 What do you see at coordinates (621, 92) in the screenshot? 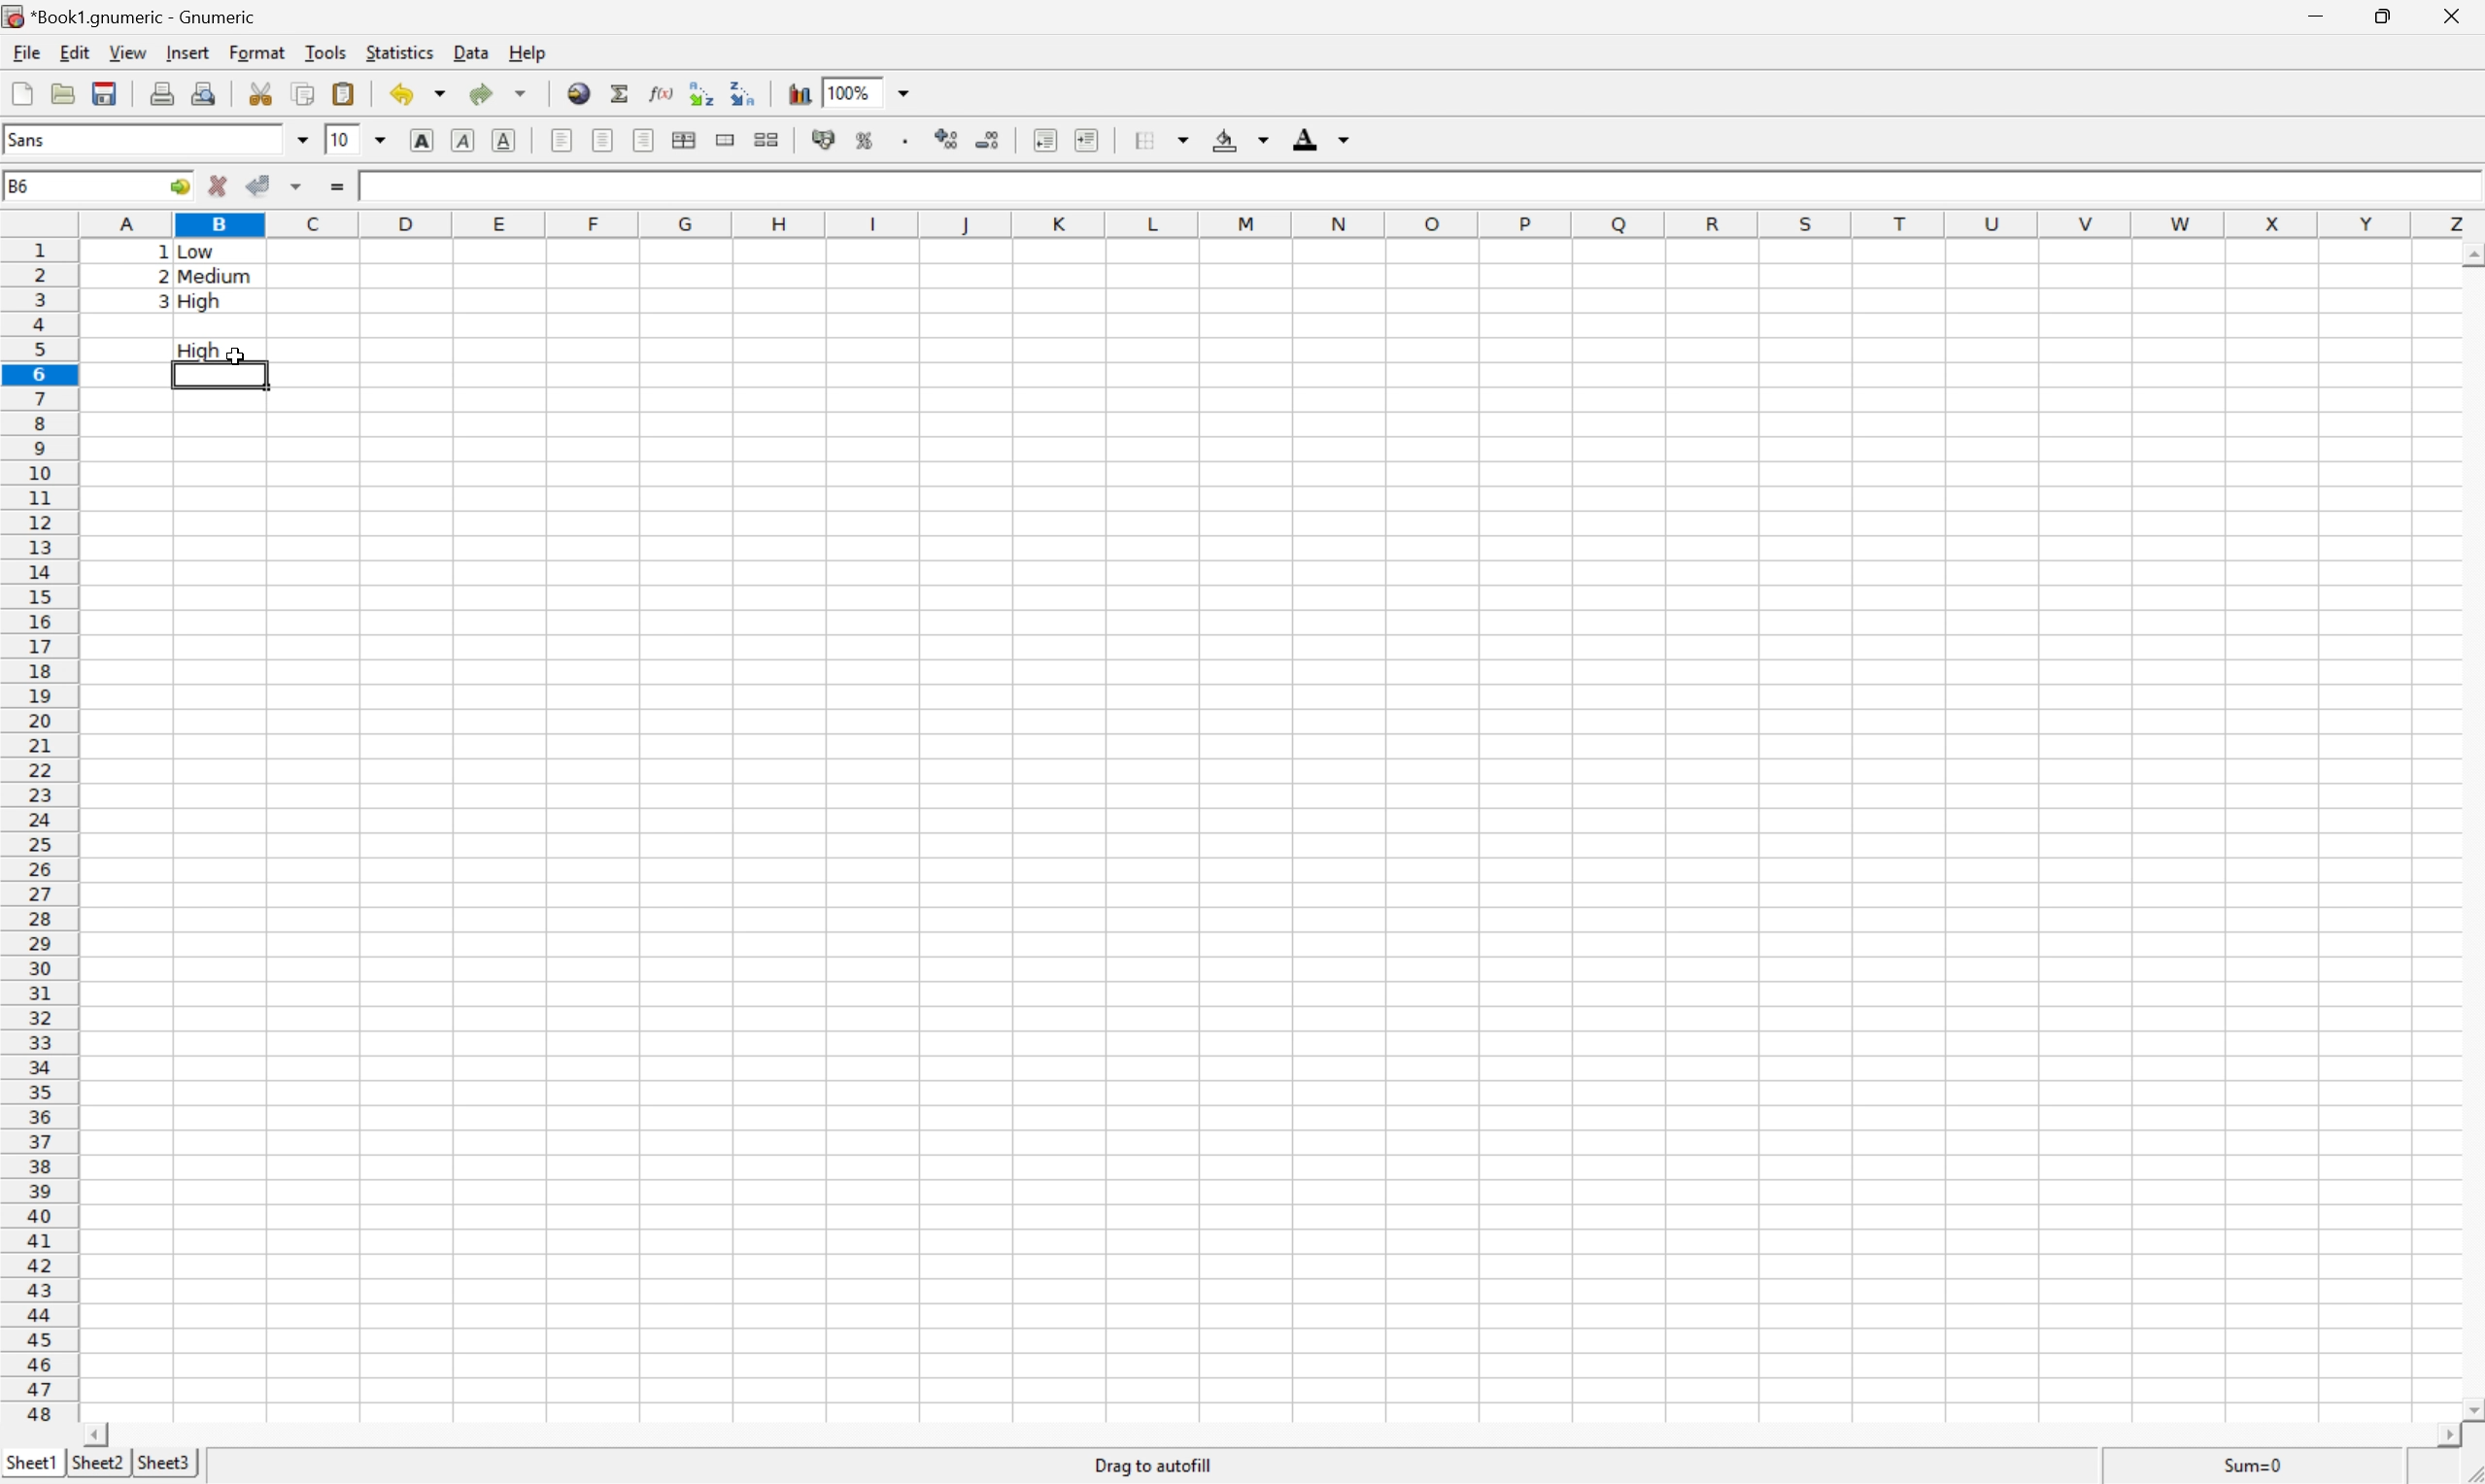
I see `Sum in current cells` at bounding box center [621, 92].